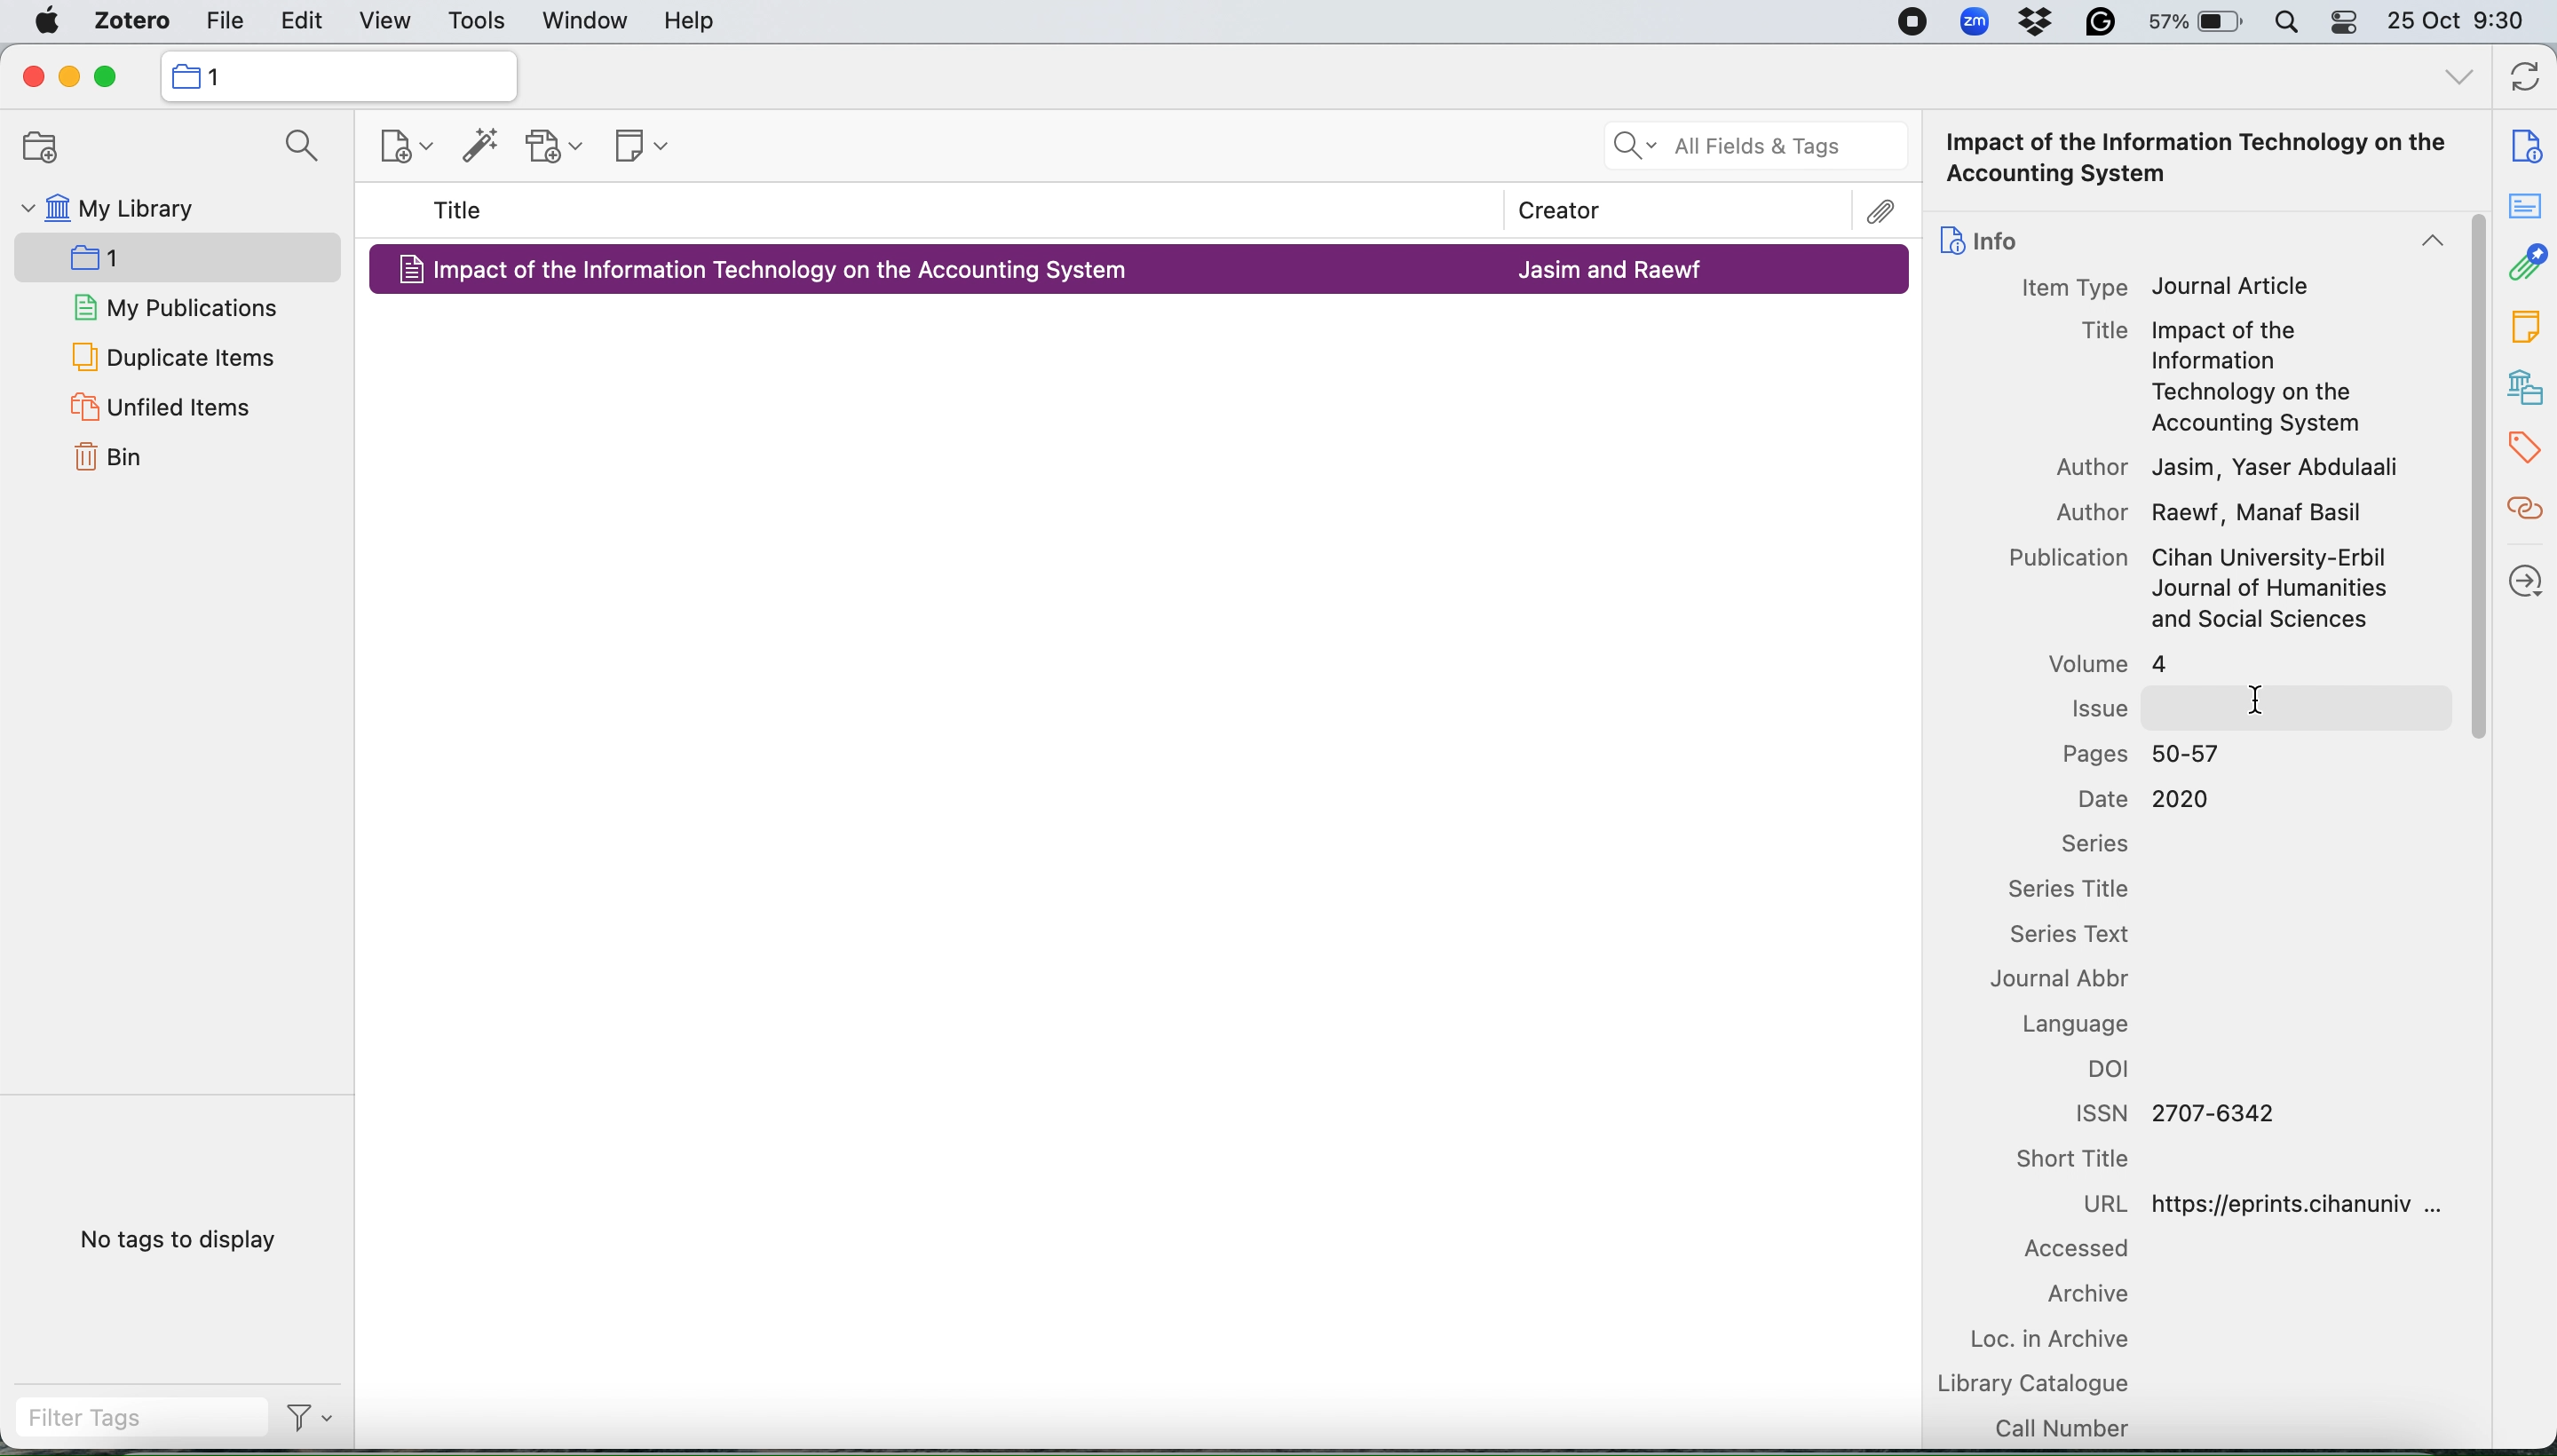  Describe the element at coordinates (2422, 244) in the screenshot. I see `collapse` at that location.